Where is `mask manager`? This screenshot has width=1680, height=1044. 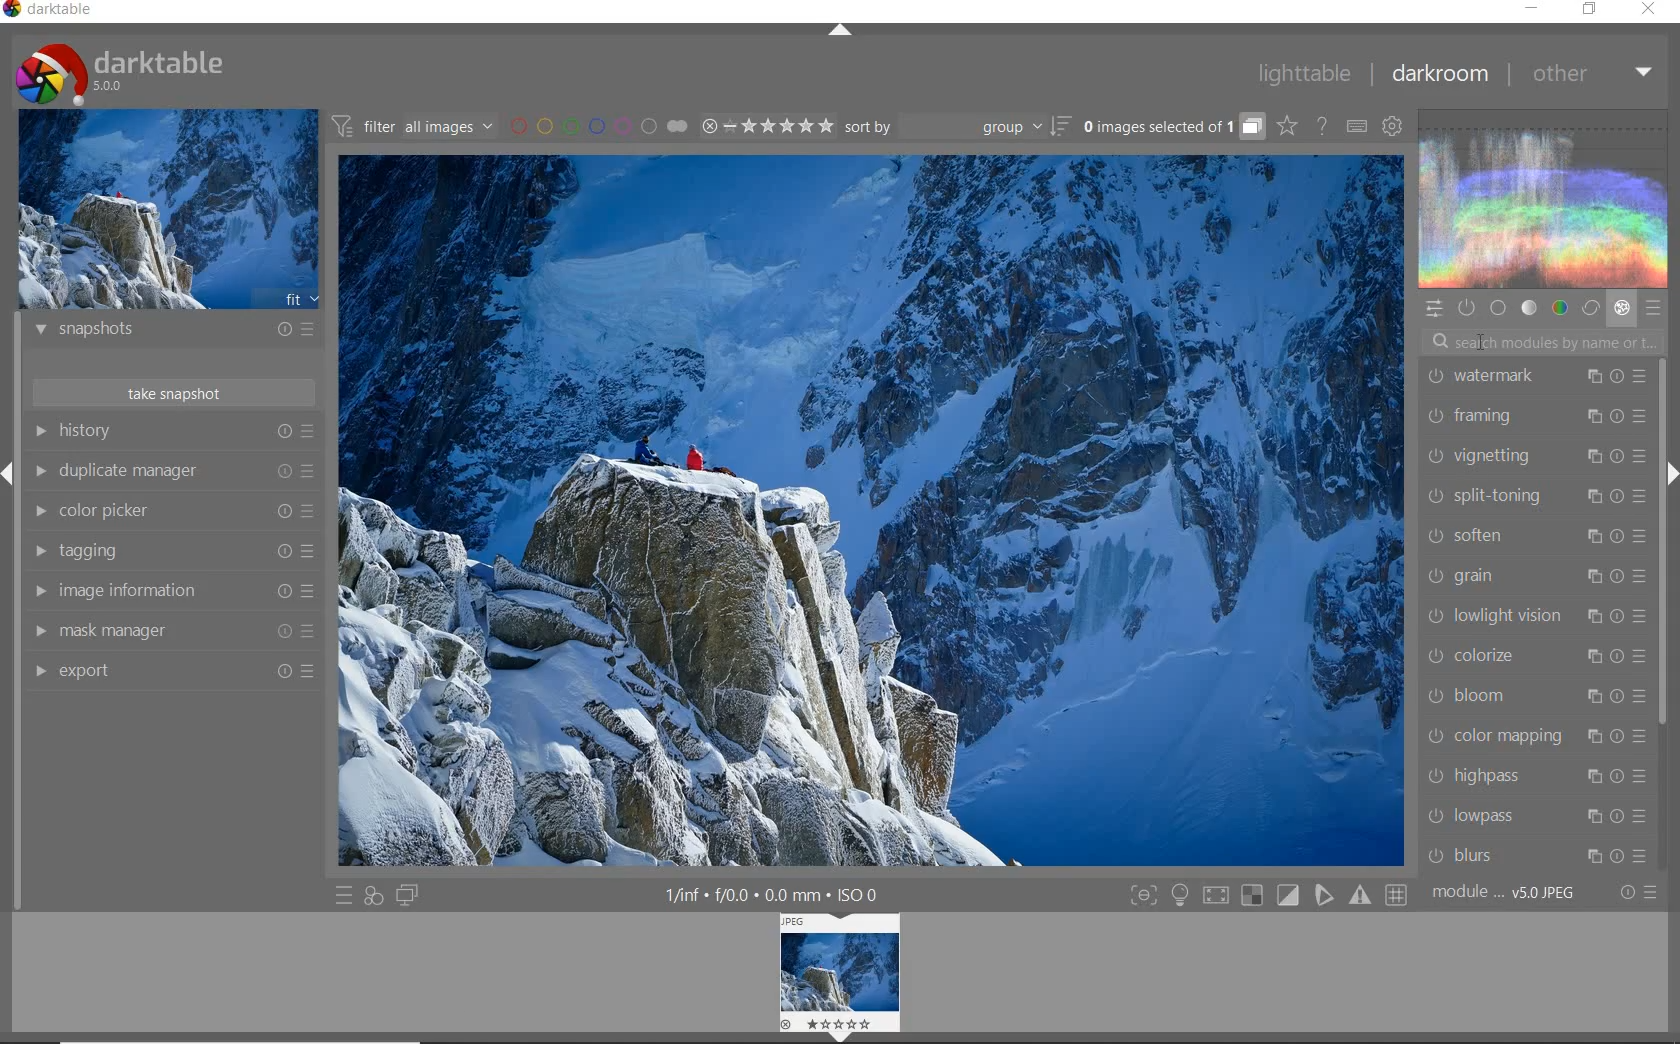 mask manager is located at coordinates (171, 632).